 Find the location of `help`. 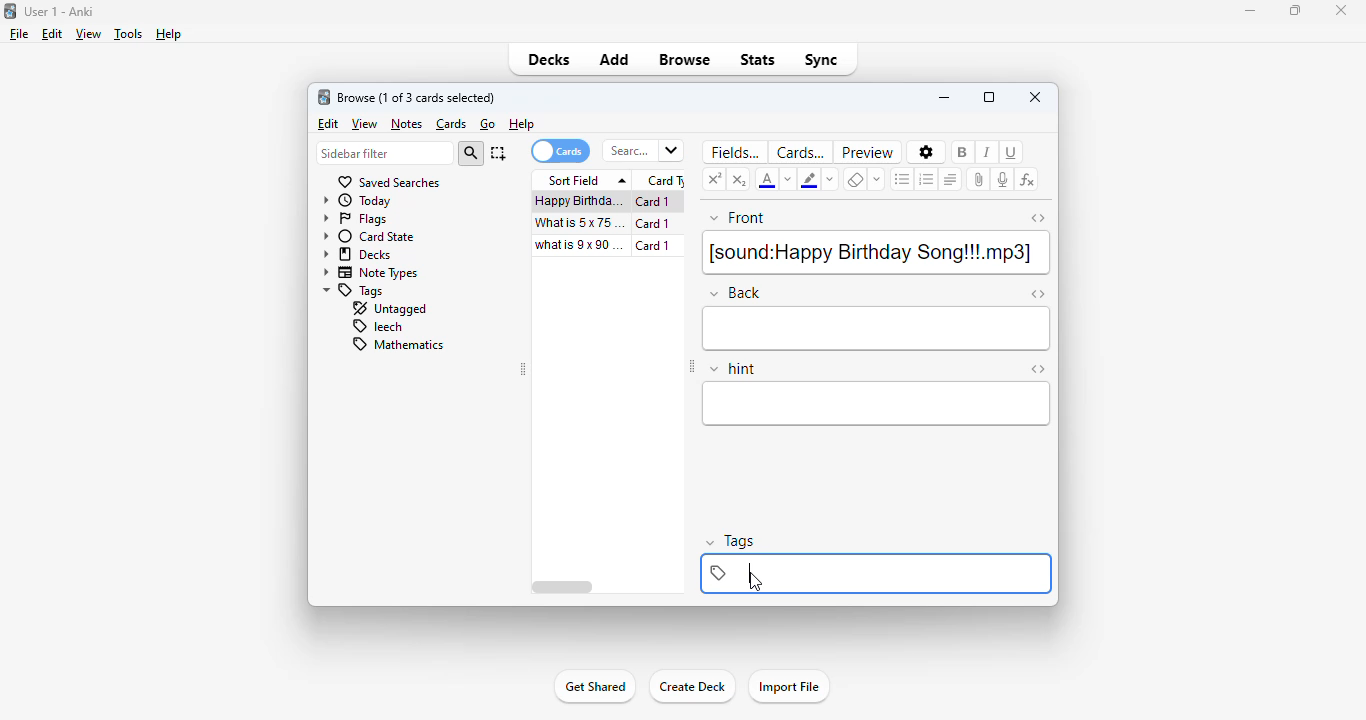

help is located at coordinates (522, 124).